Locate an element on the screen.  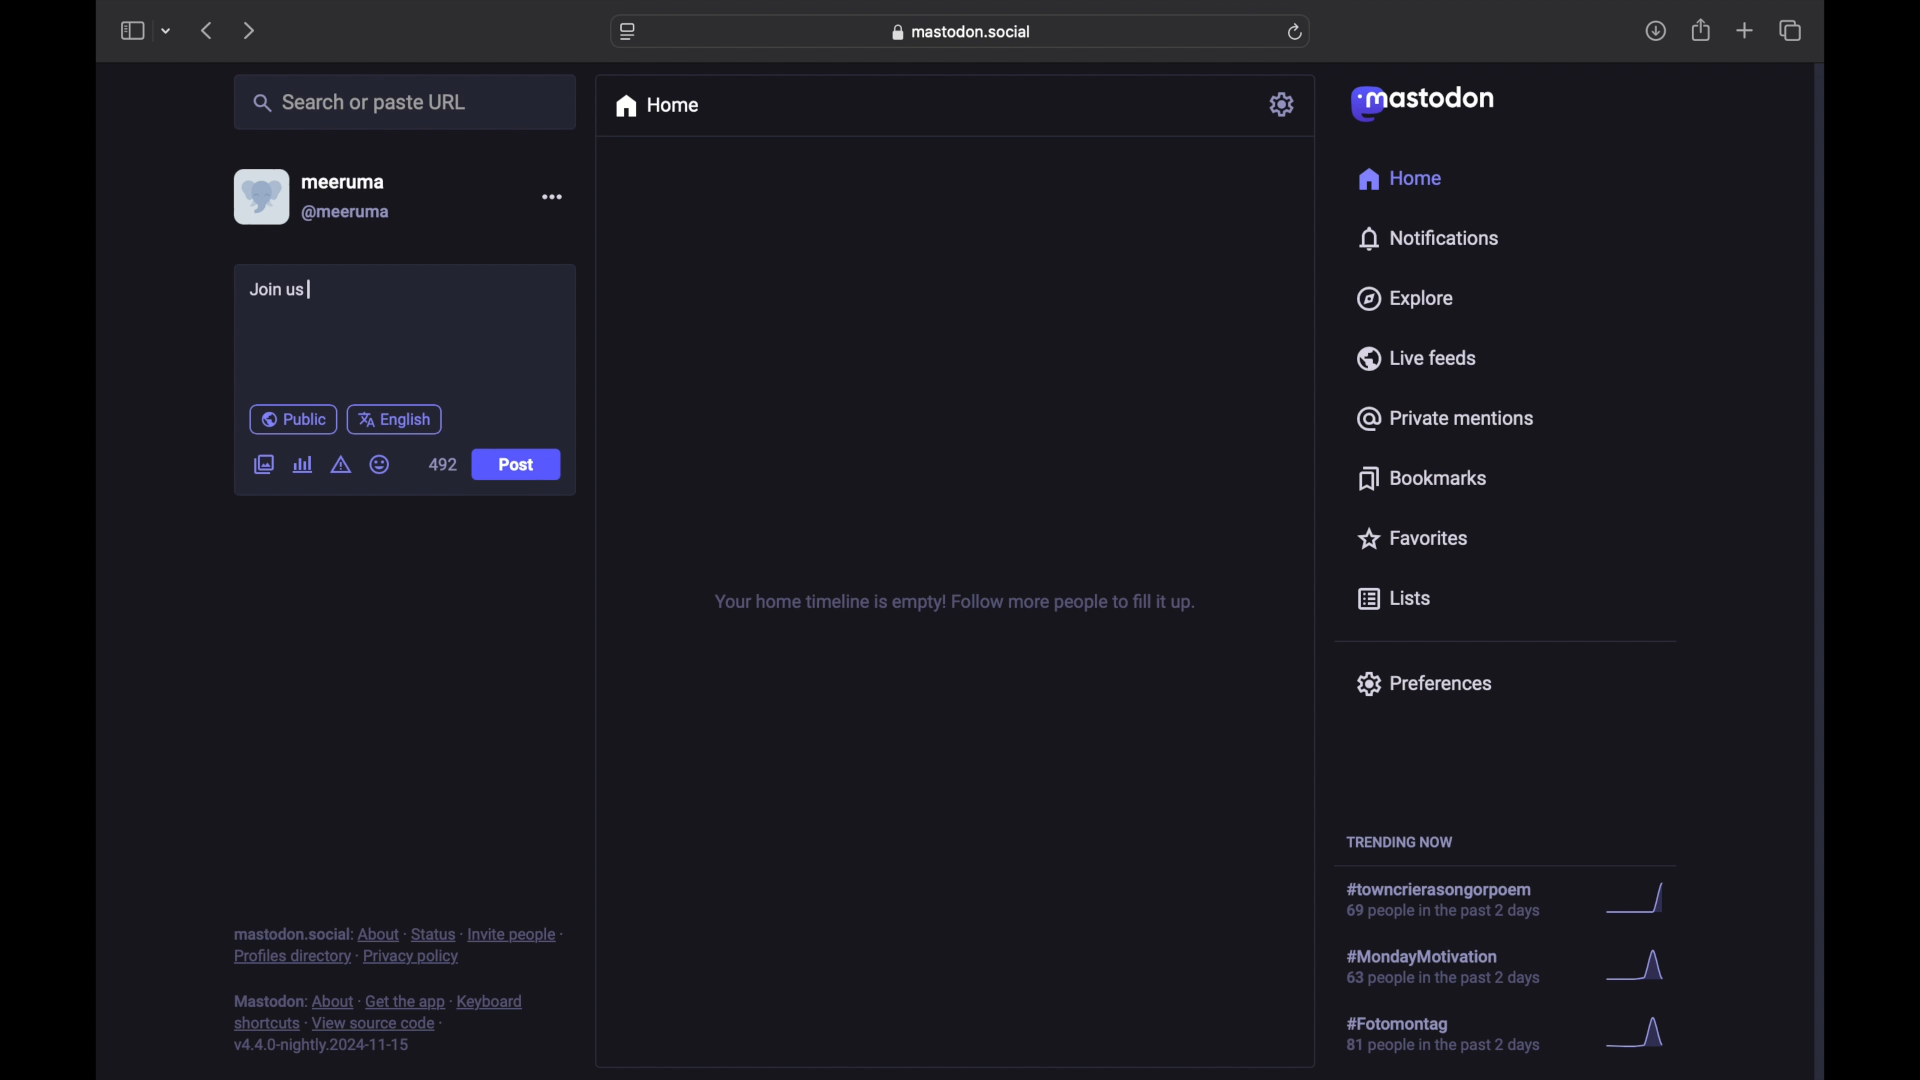
notifications is located at coordinates (1428, 238).